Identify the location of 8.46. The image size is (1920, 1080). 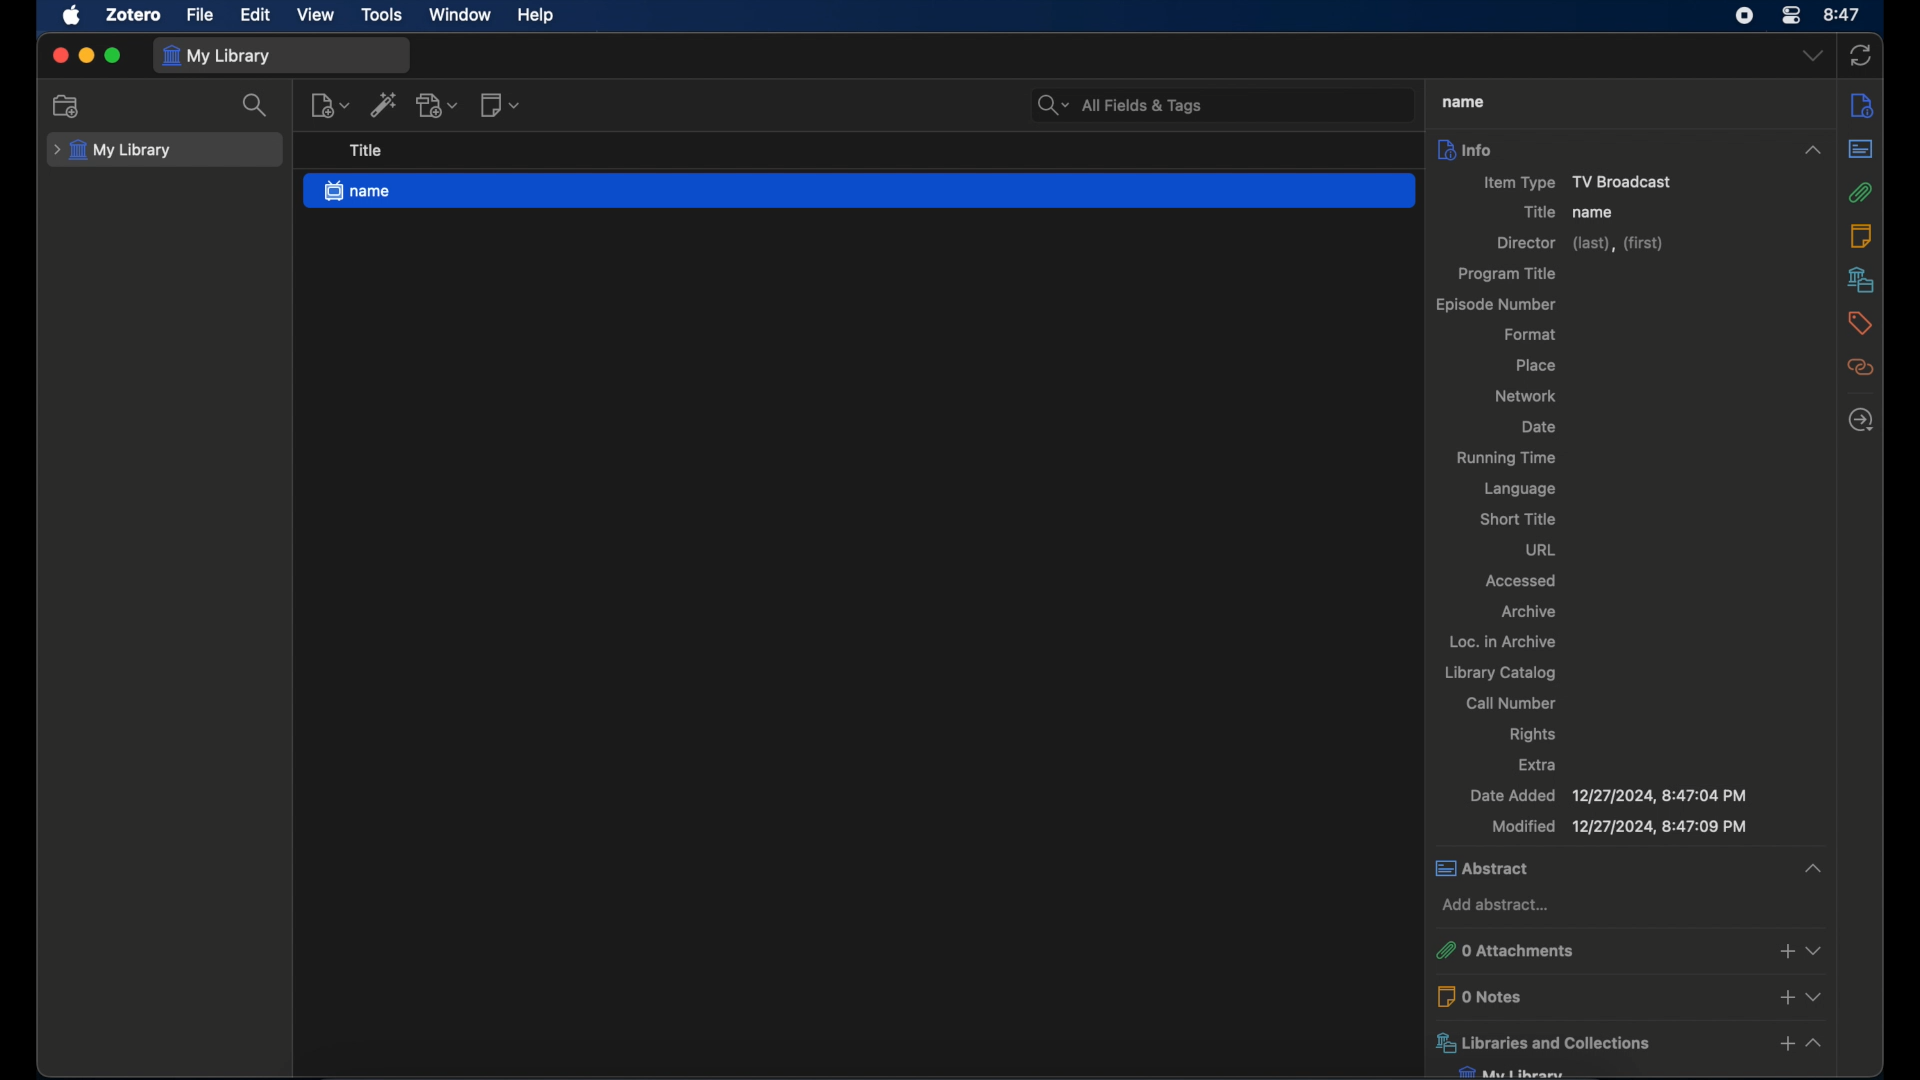
(1844, 15).